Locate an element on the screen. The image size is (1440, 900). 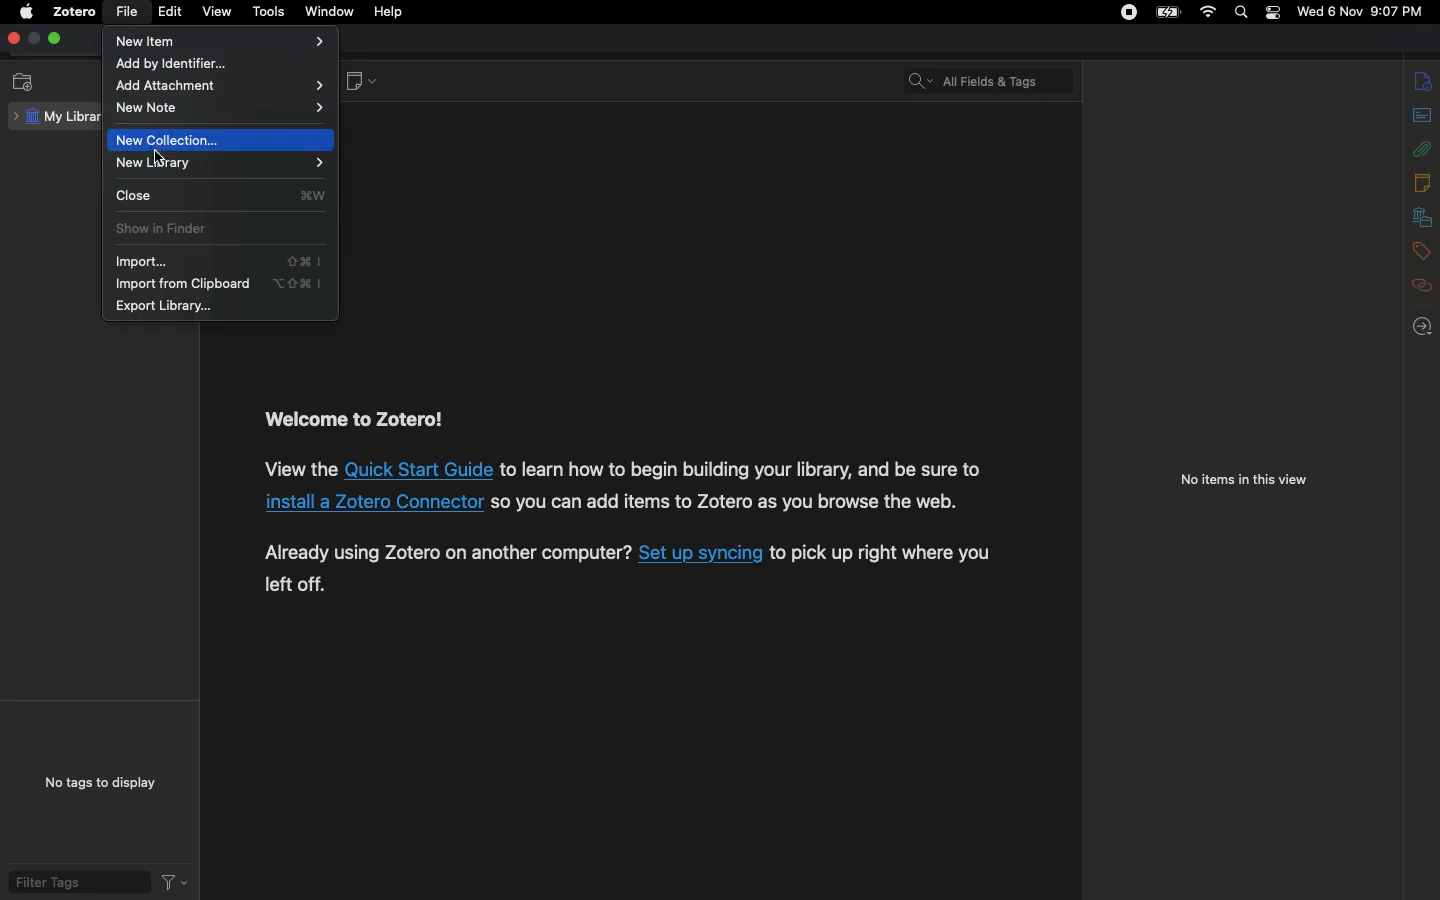
Window is located at coordinates (332, 11).